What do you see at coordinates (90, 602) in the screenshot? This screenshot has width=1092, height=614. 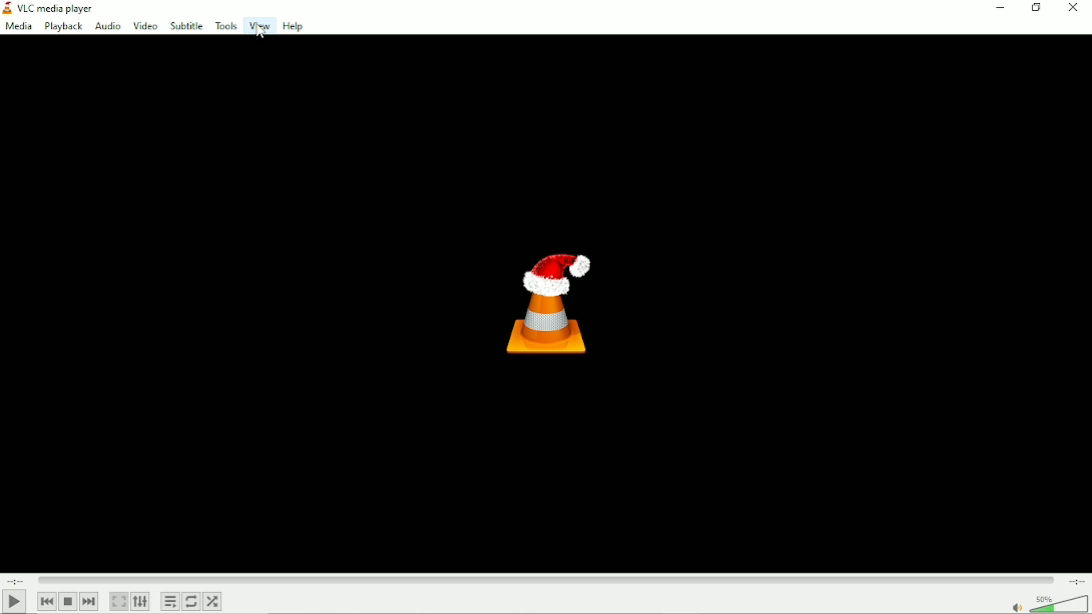 I see `Next` at bounding box center [90, 602].